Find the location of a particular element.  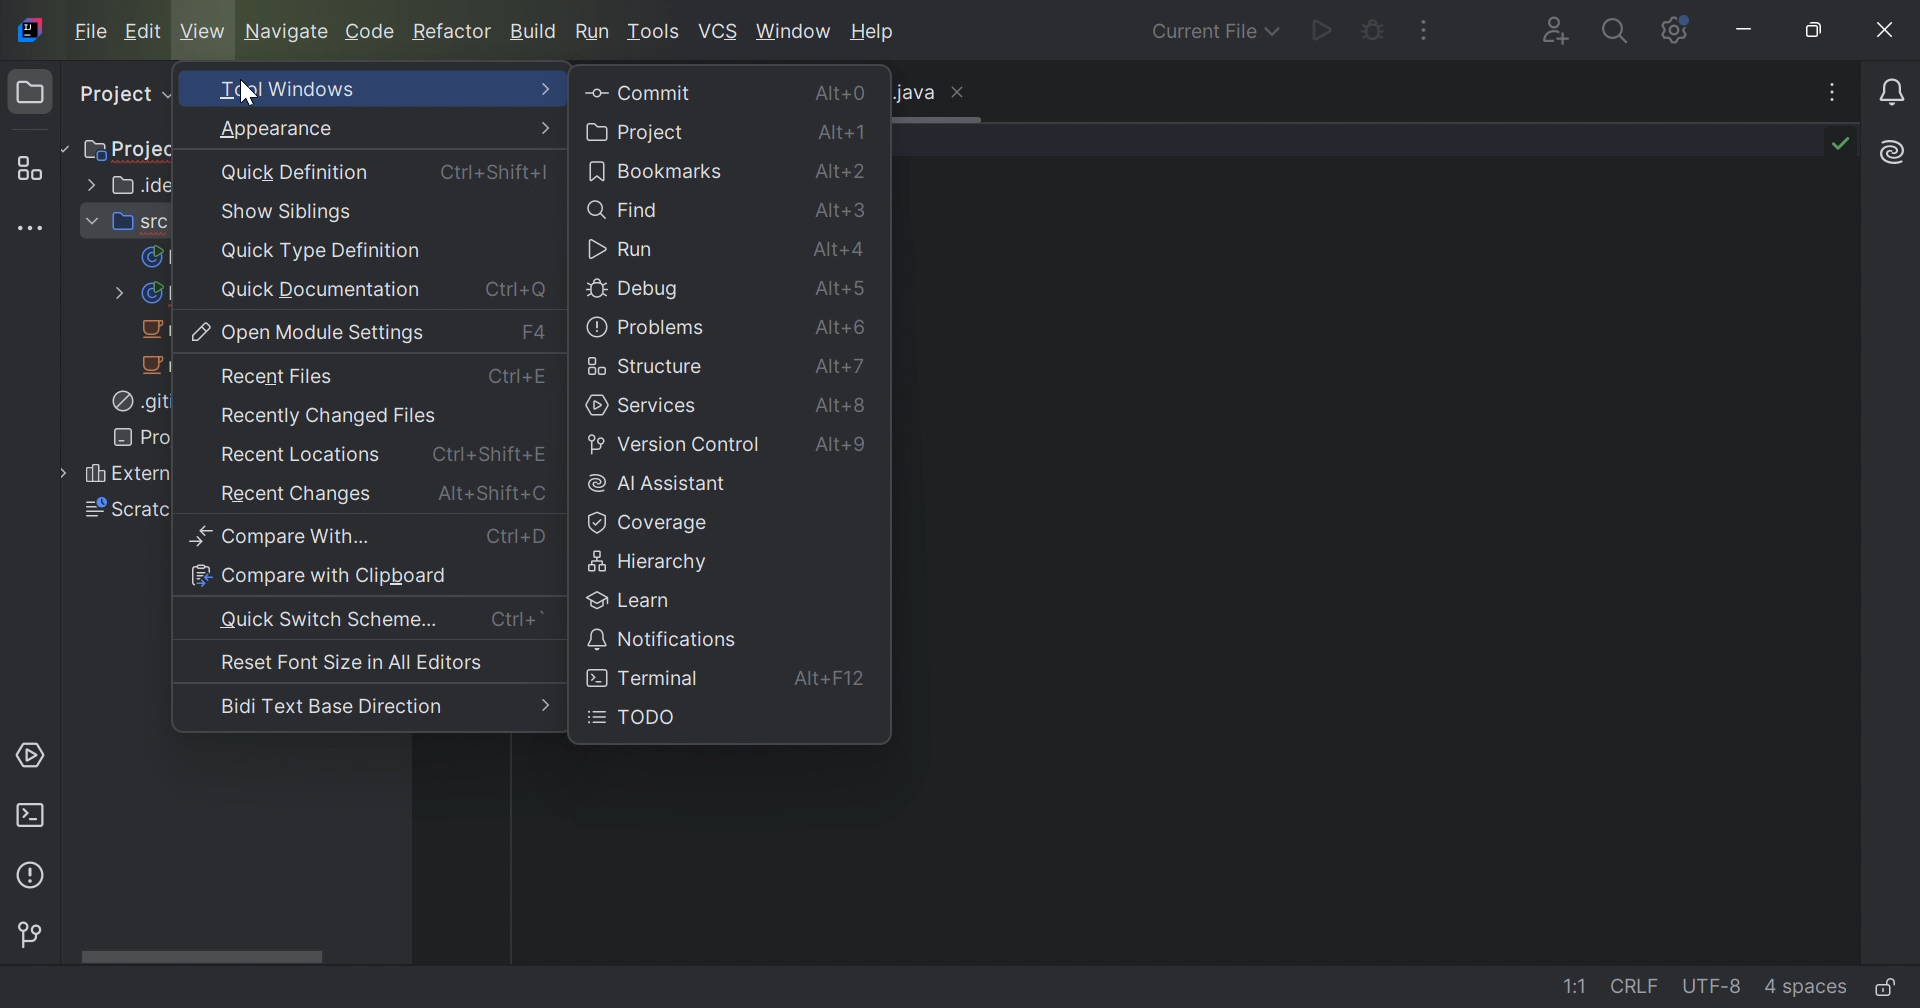

Project icon is located at coordinates (31, 92).